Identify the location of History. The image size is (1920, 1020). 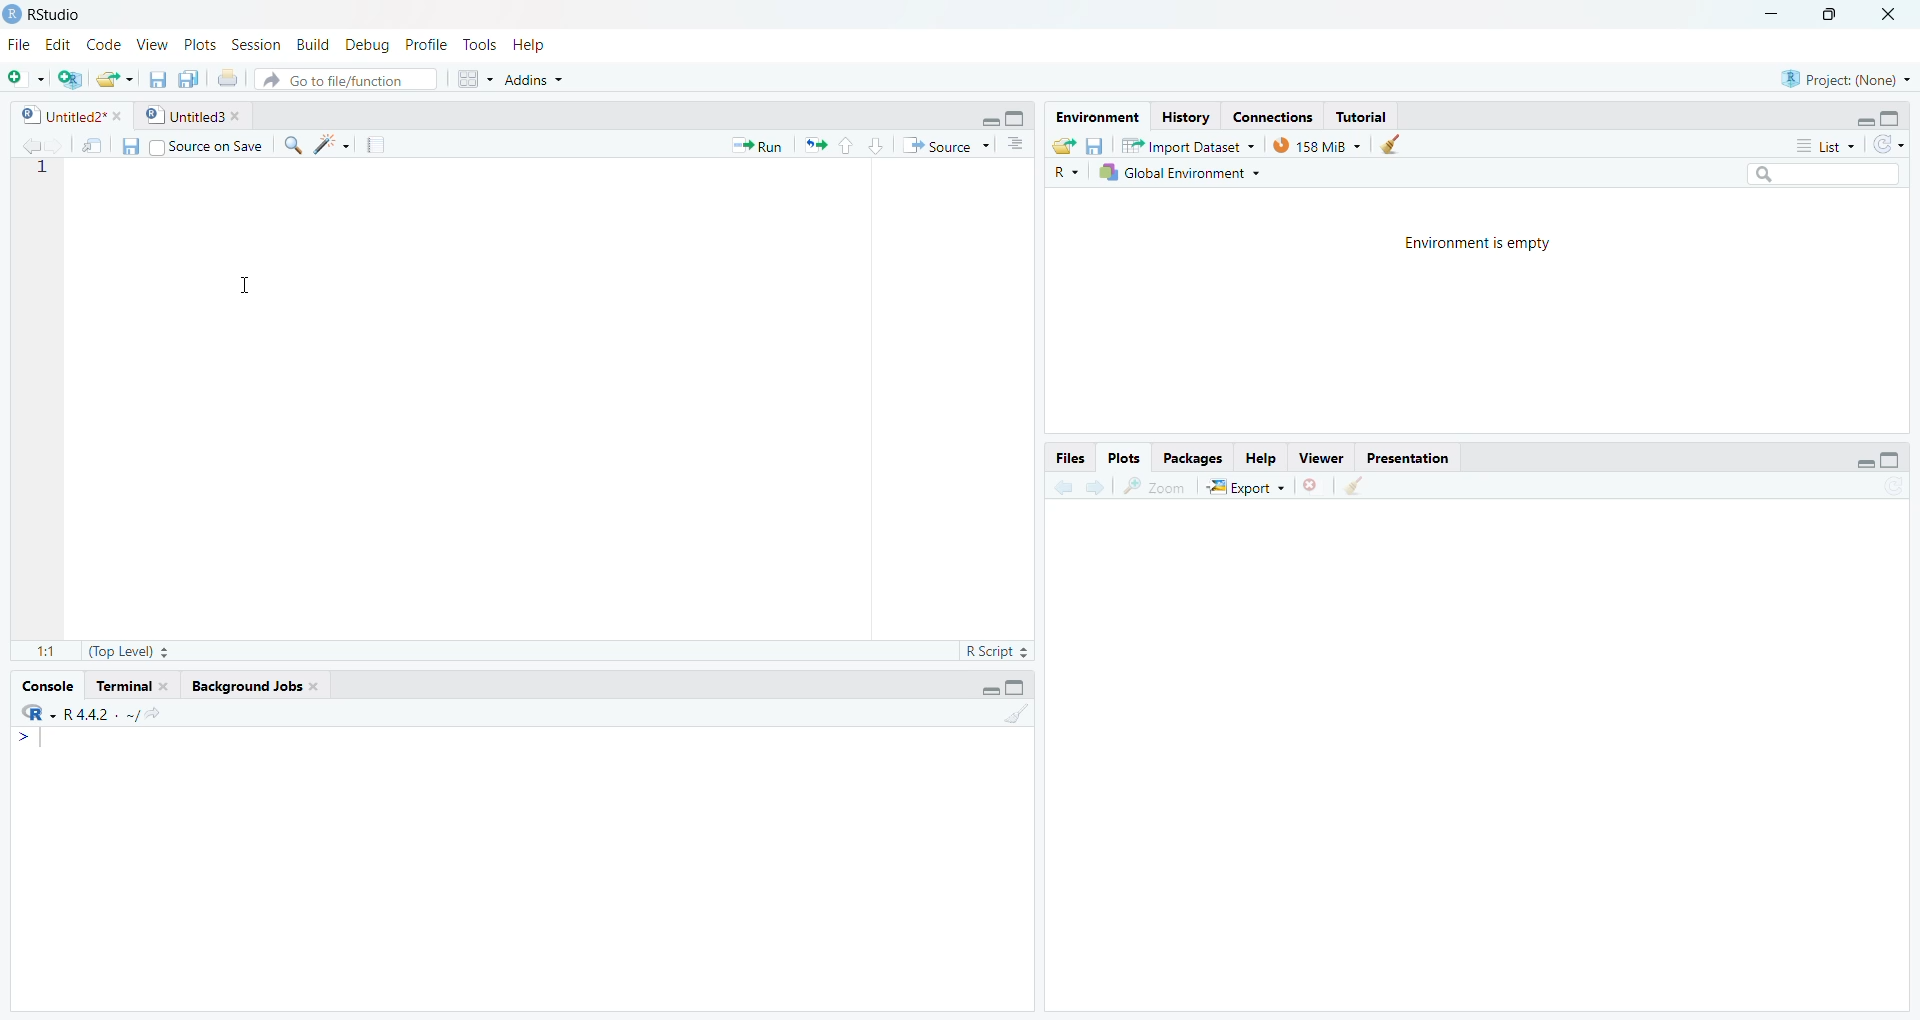
(1183, 116).